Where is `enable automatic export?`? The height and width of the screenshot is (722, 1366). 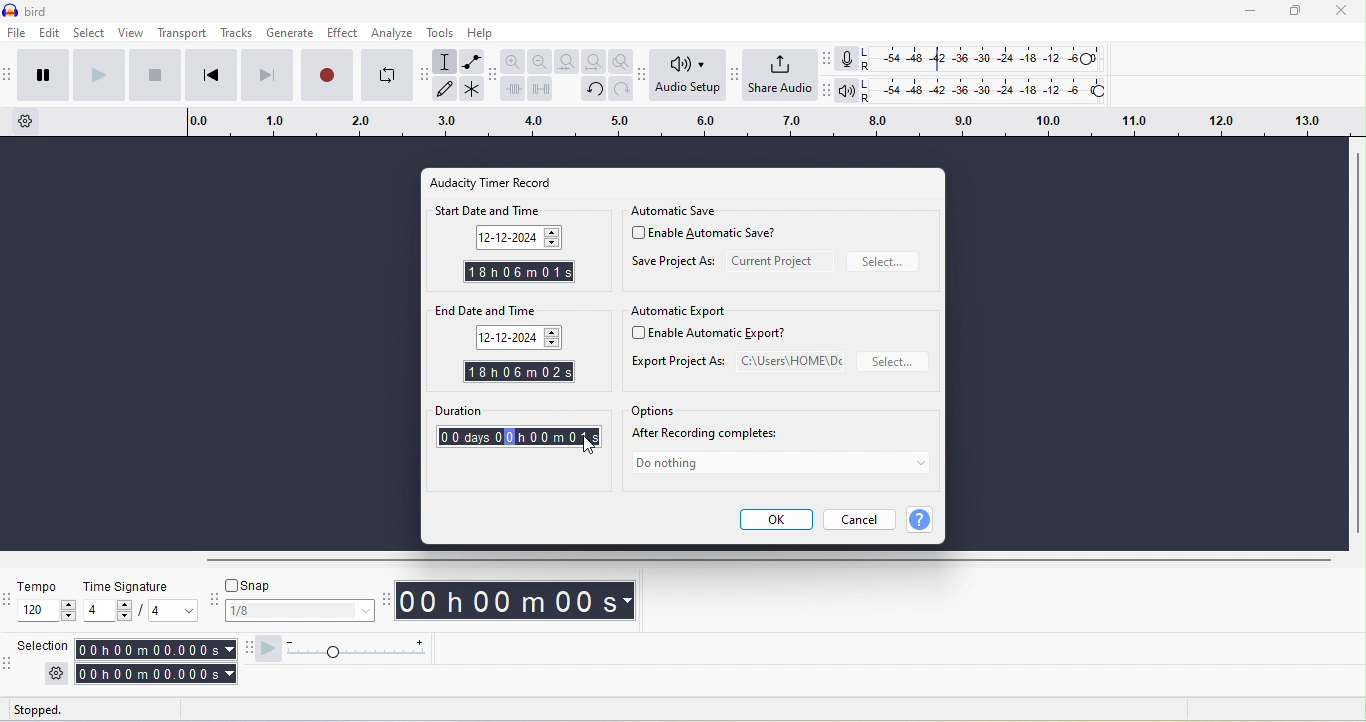
enable automatic export? is located at coordinates (718, 334).